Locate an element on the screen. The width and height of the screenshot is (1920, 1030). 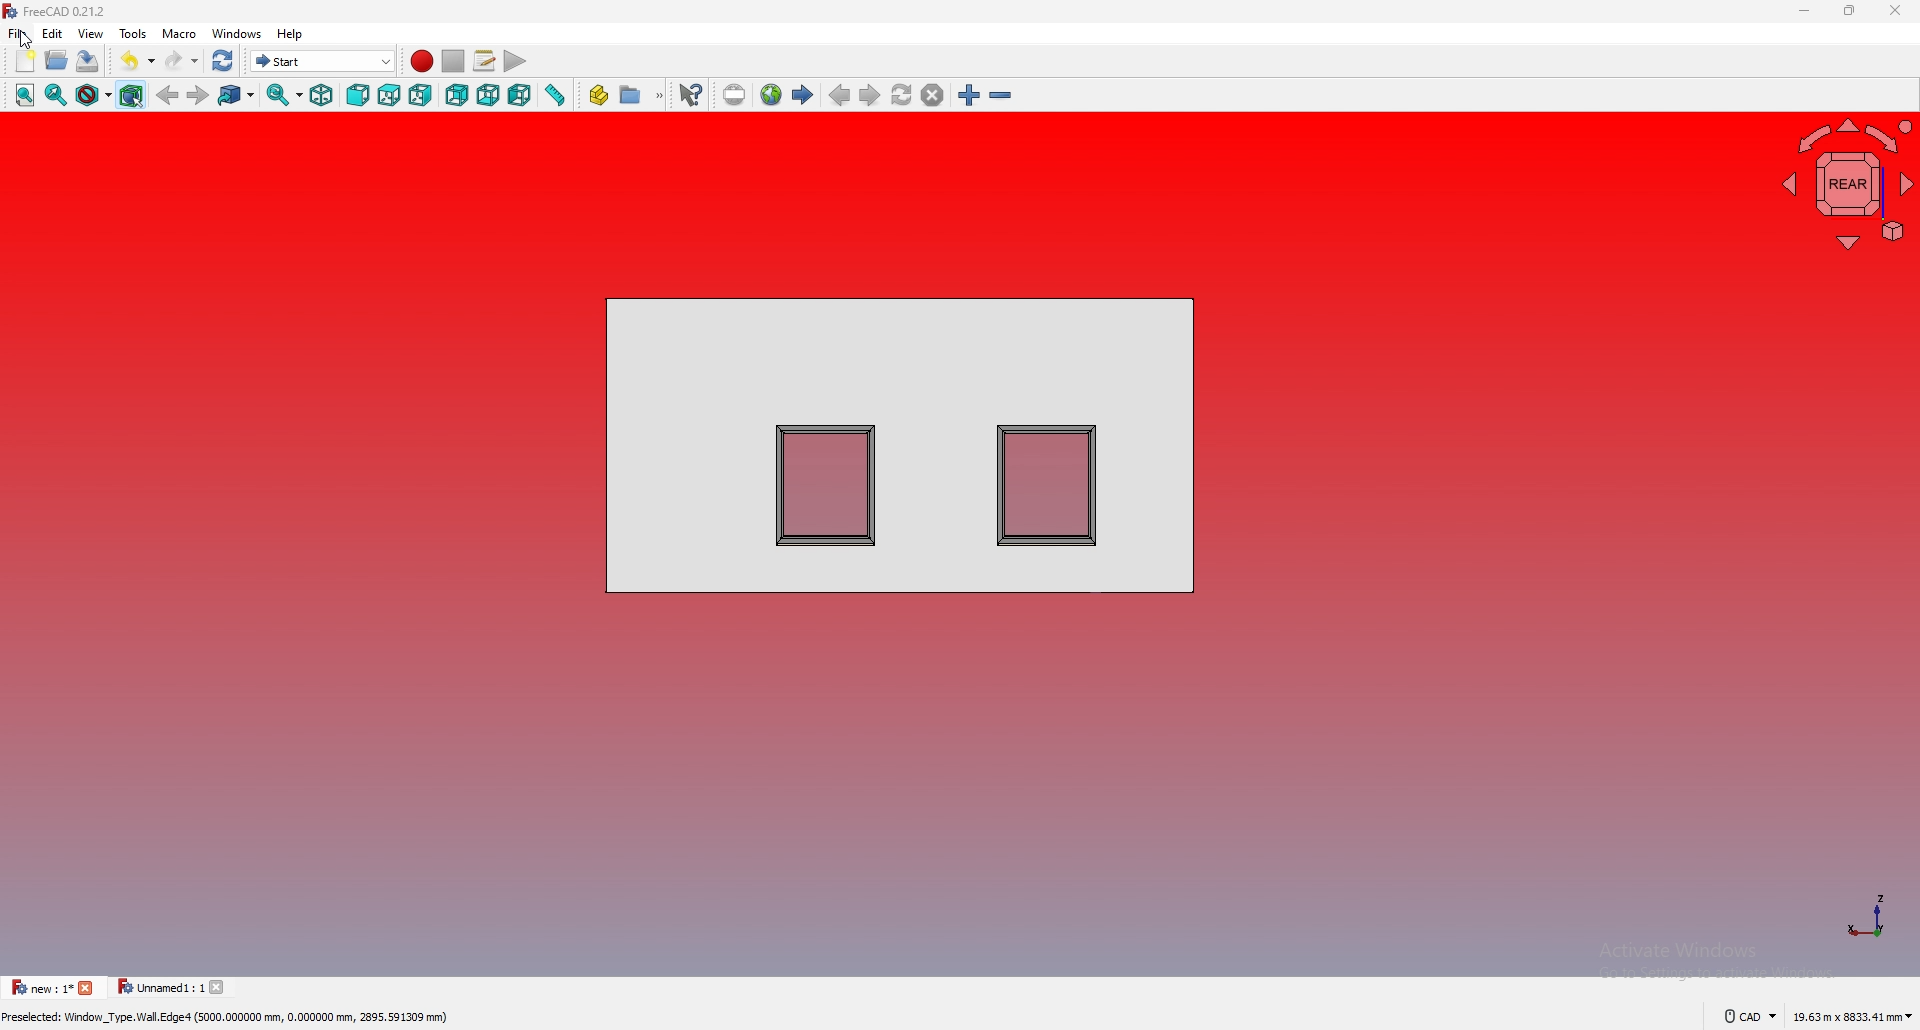
close is located at coordinates (1895, 10).